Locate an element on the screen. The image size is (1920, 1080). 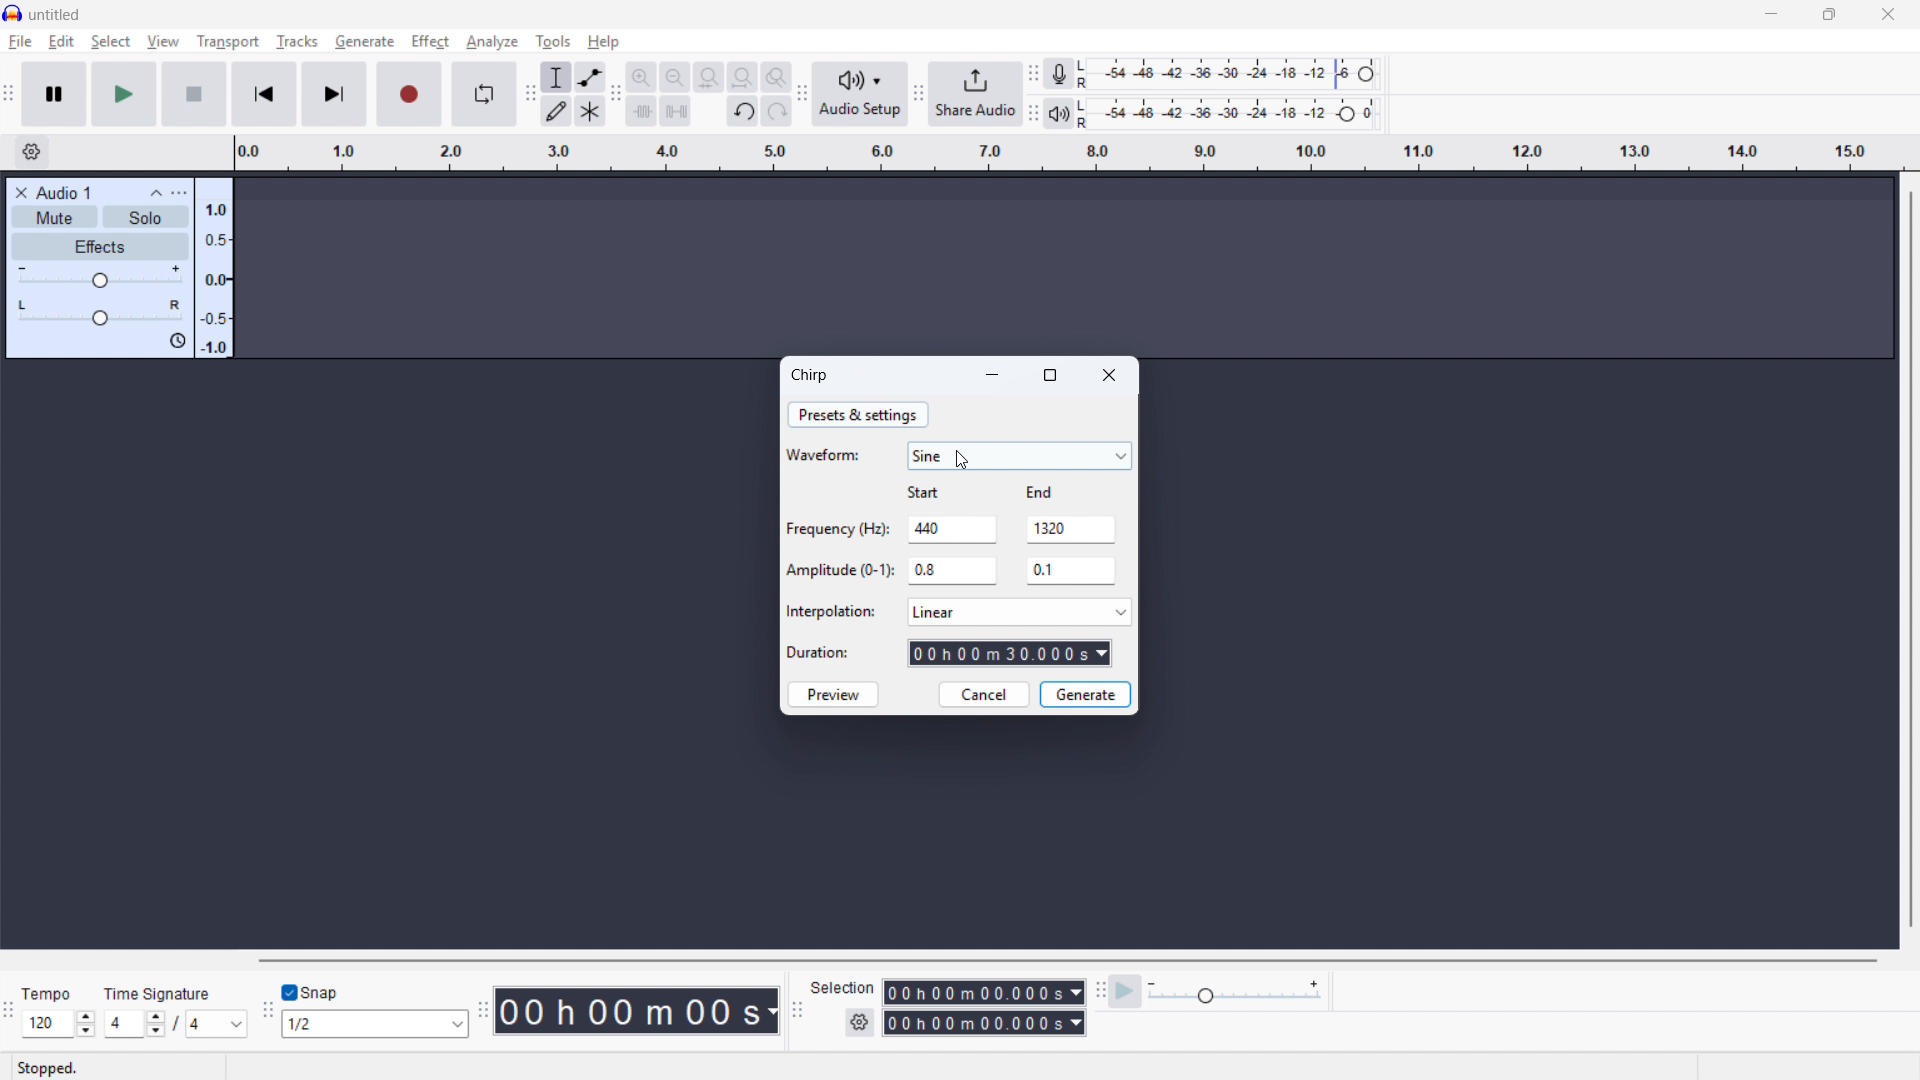
Share audio  is located at coordinates (977, 94).